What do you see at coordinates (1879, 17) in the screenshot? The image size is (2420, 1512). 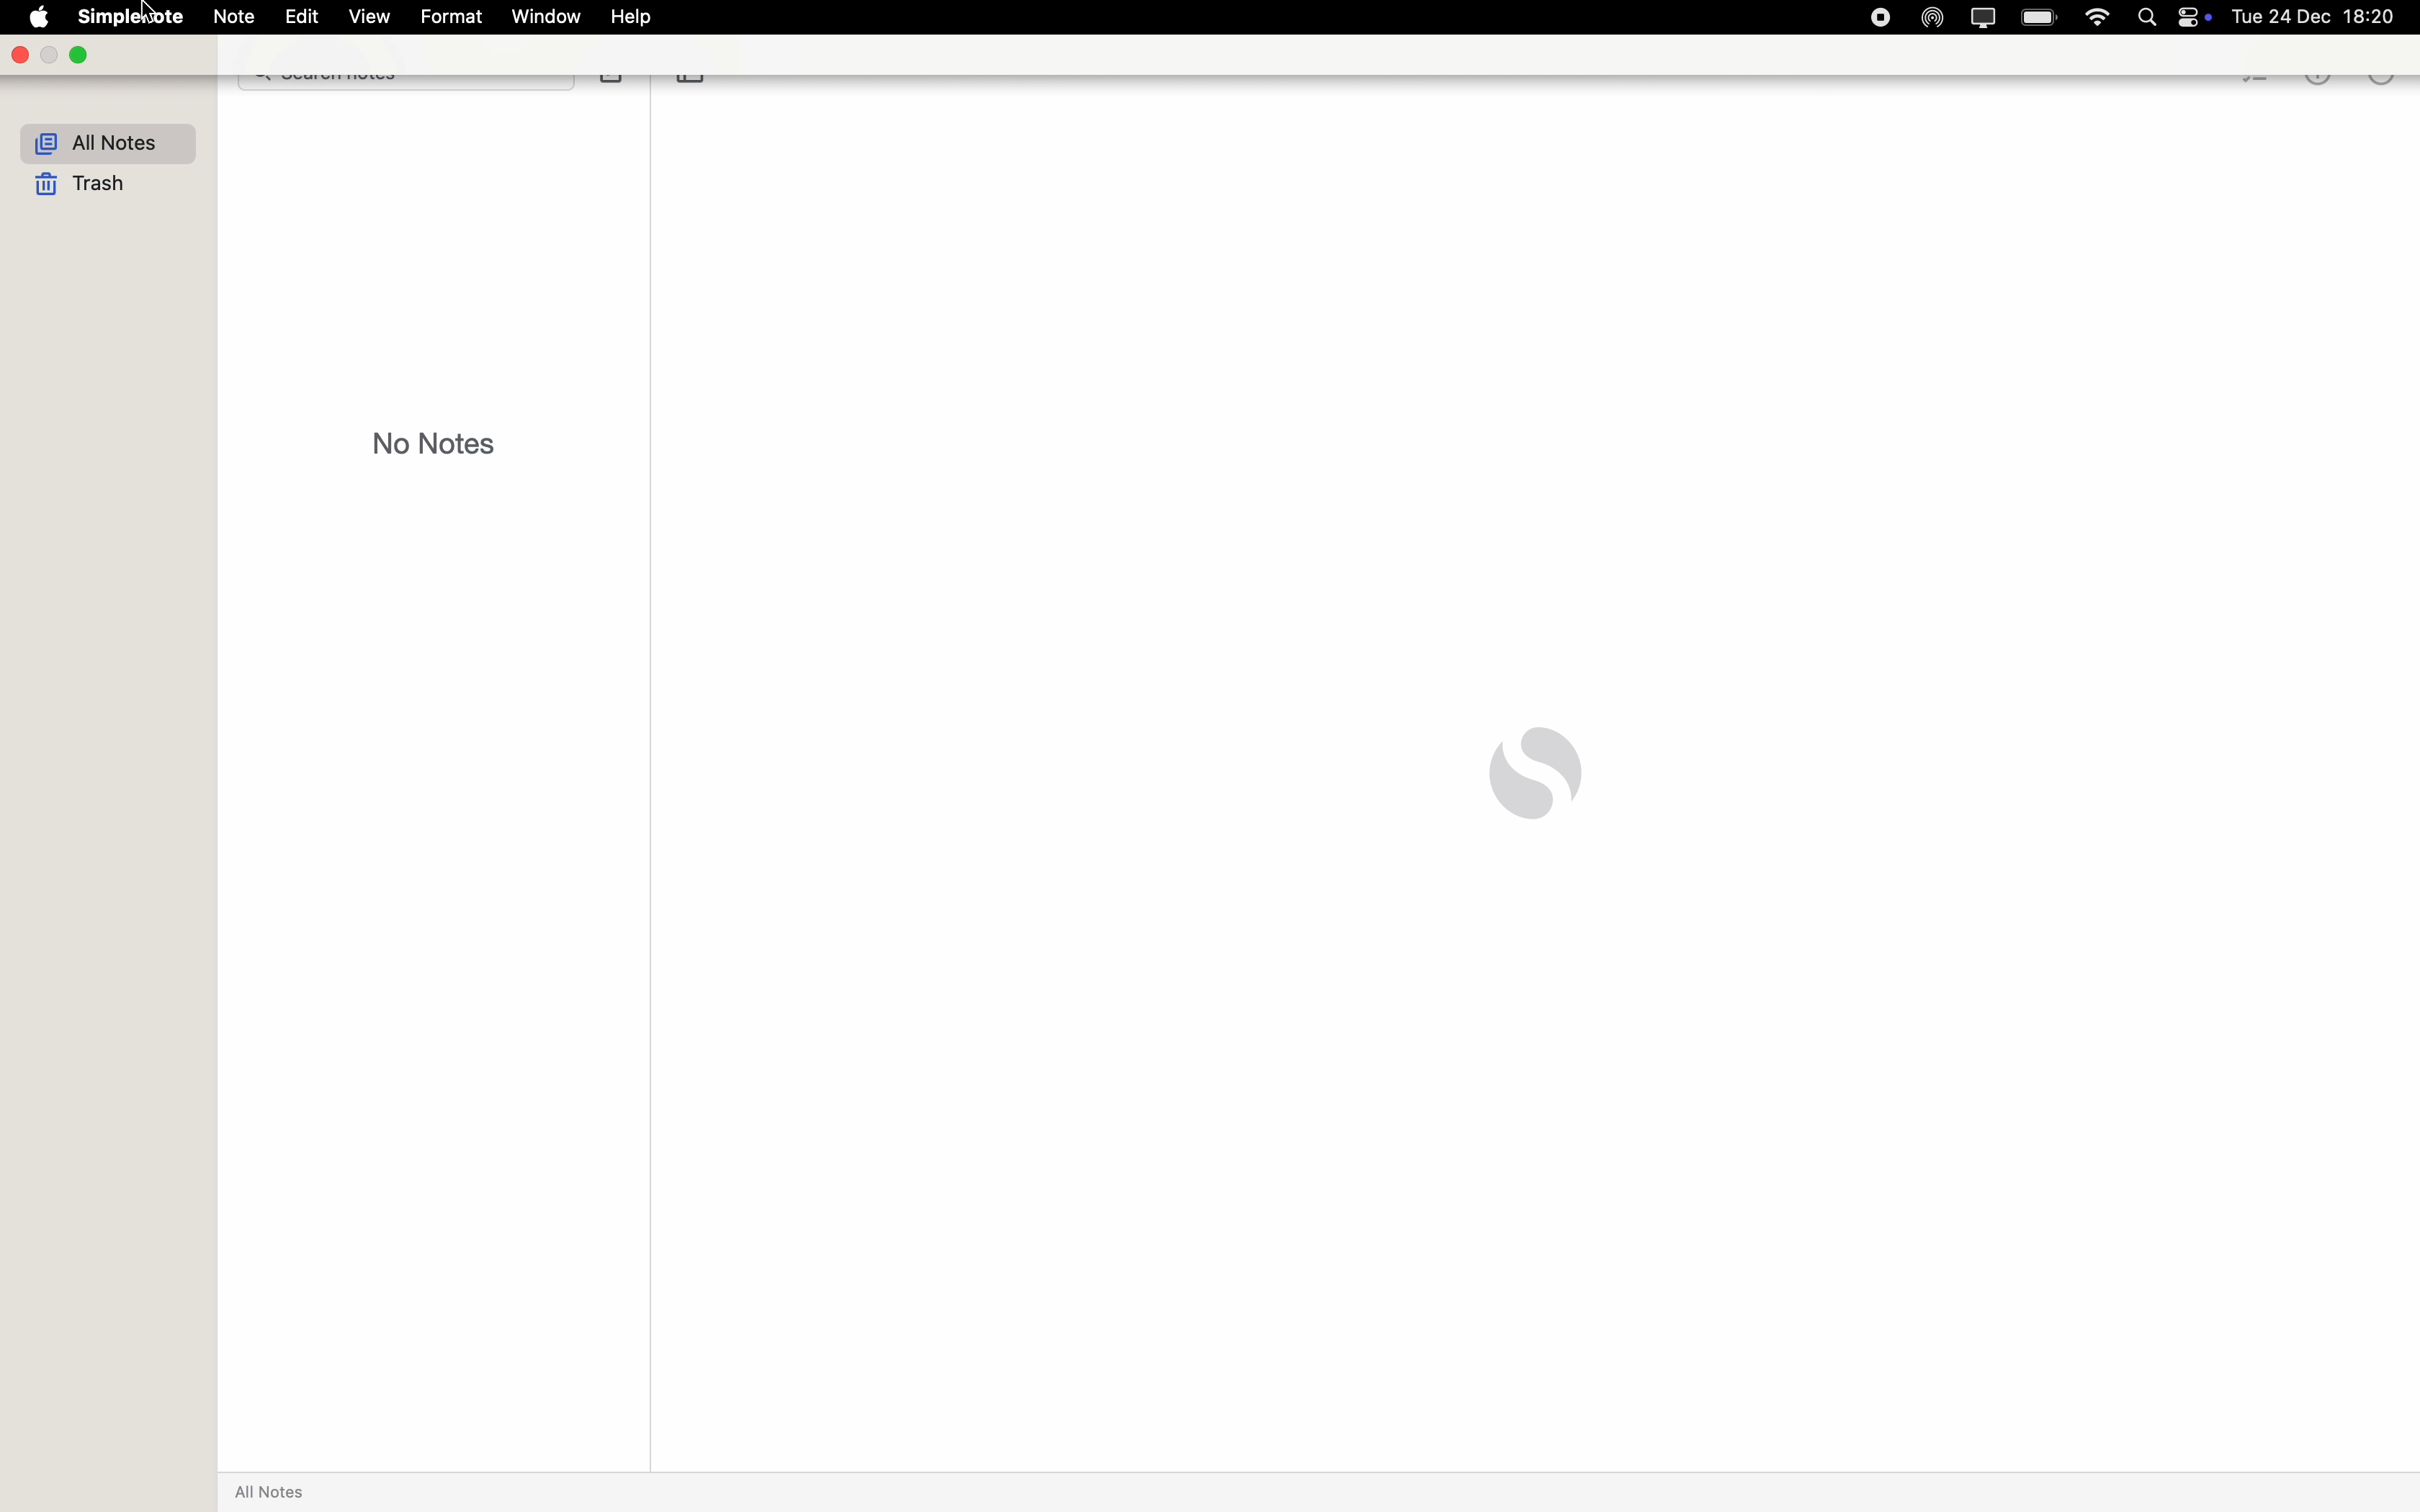 I see `stop recording` at bounding box center [1879, 17].